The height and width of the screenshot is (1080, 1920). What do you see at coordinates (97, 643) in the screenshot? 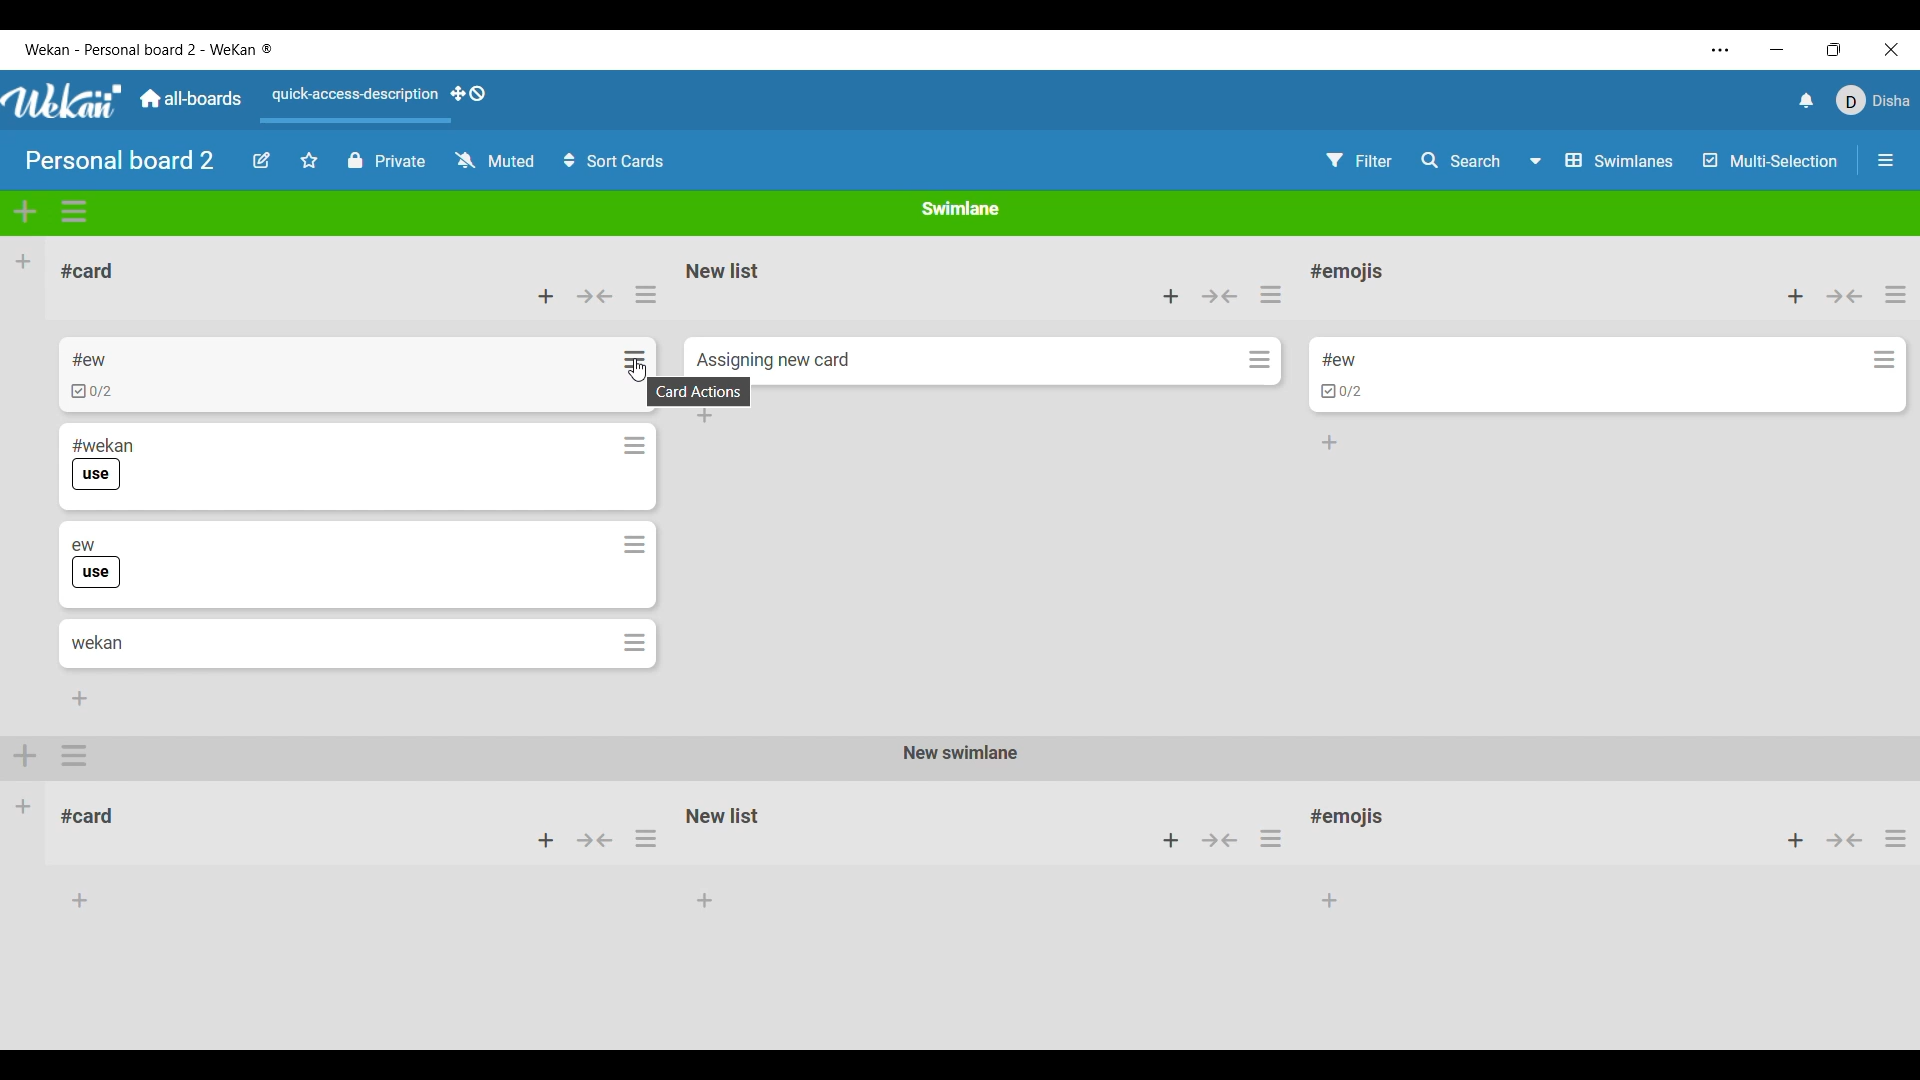
I see `Card title` at bounding box center [97, 643].